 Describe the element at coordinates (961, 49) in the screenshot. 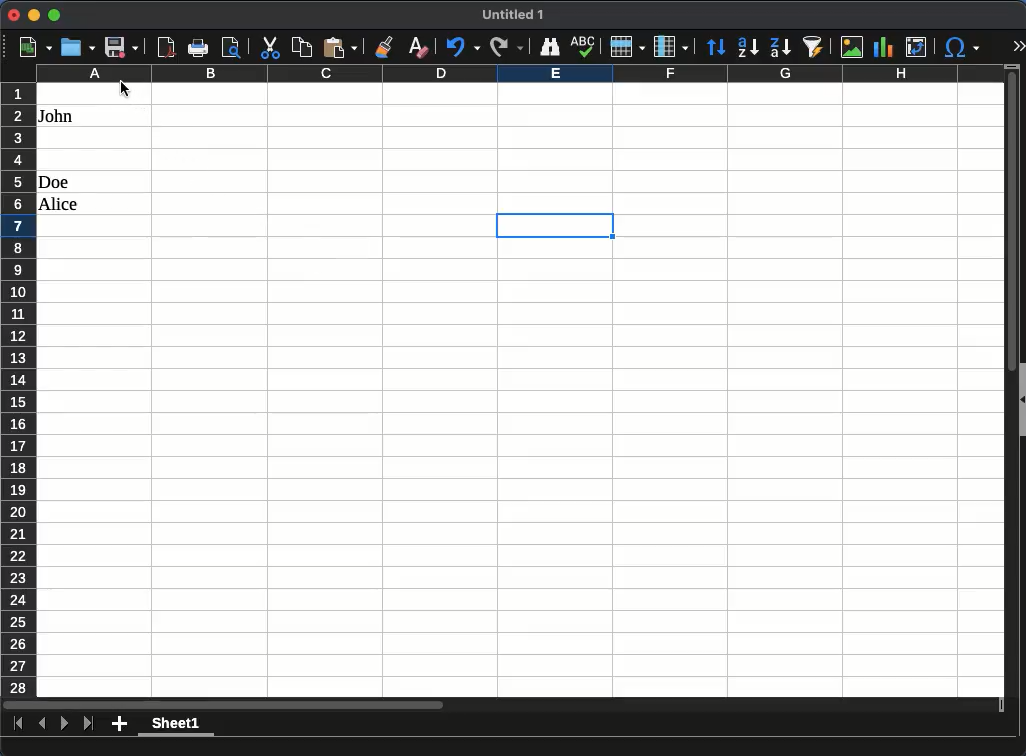

I see `special character` at that location.